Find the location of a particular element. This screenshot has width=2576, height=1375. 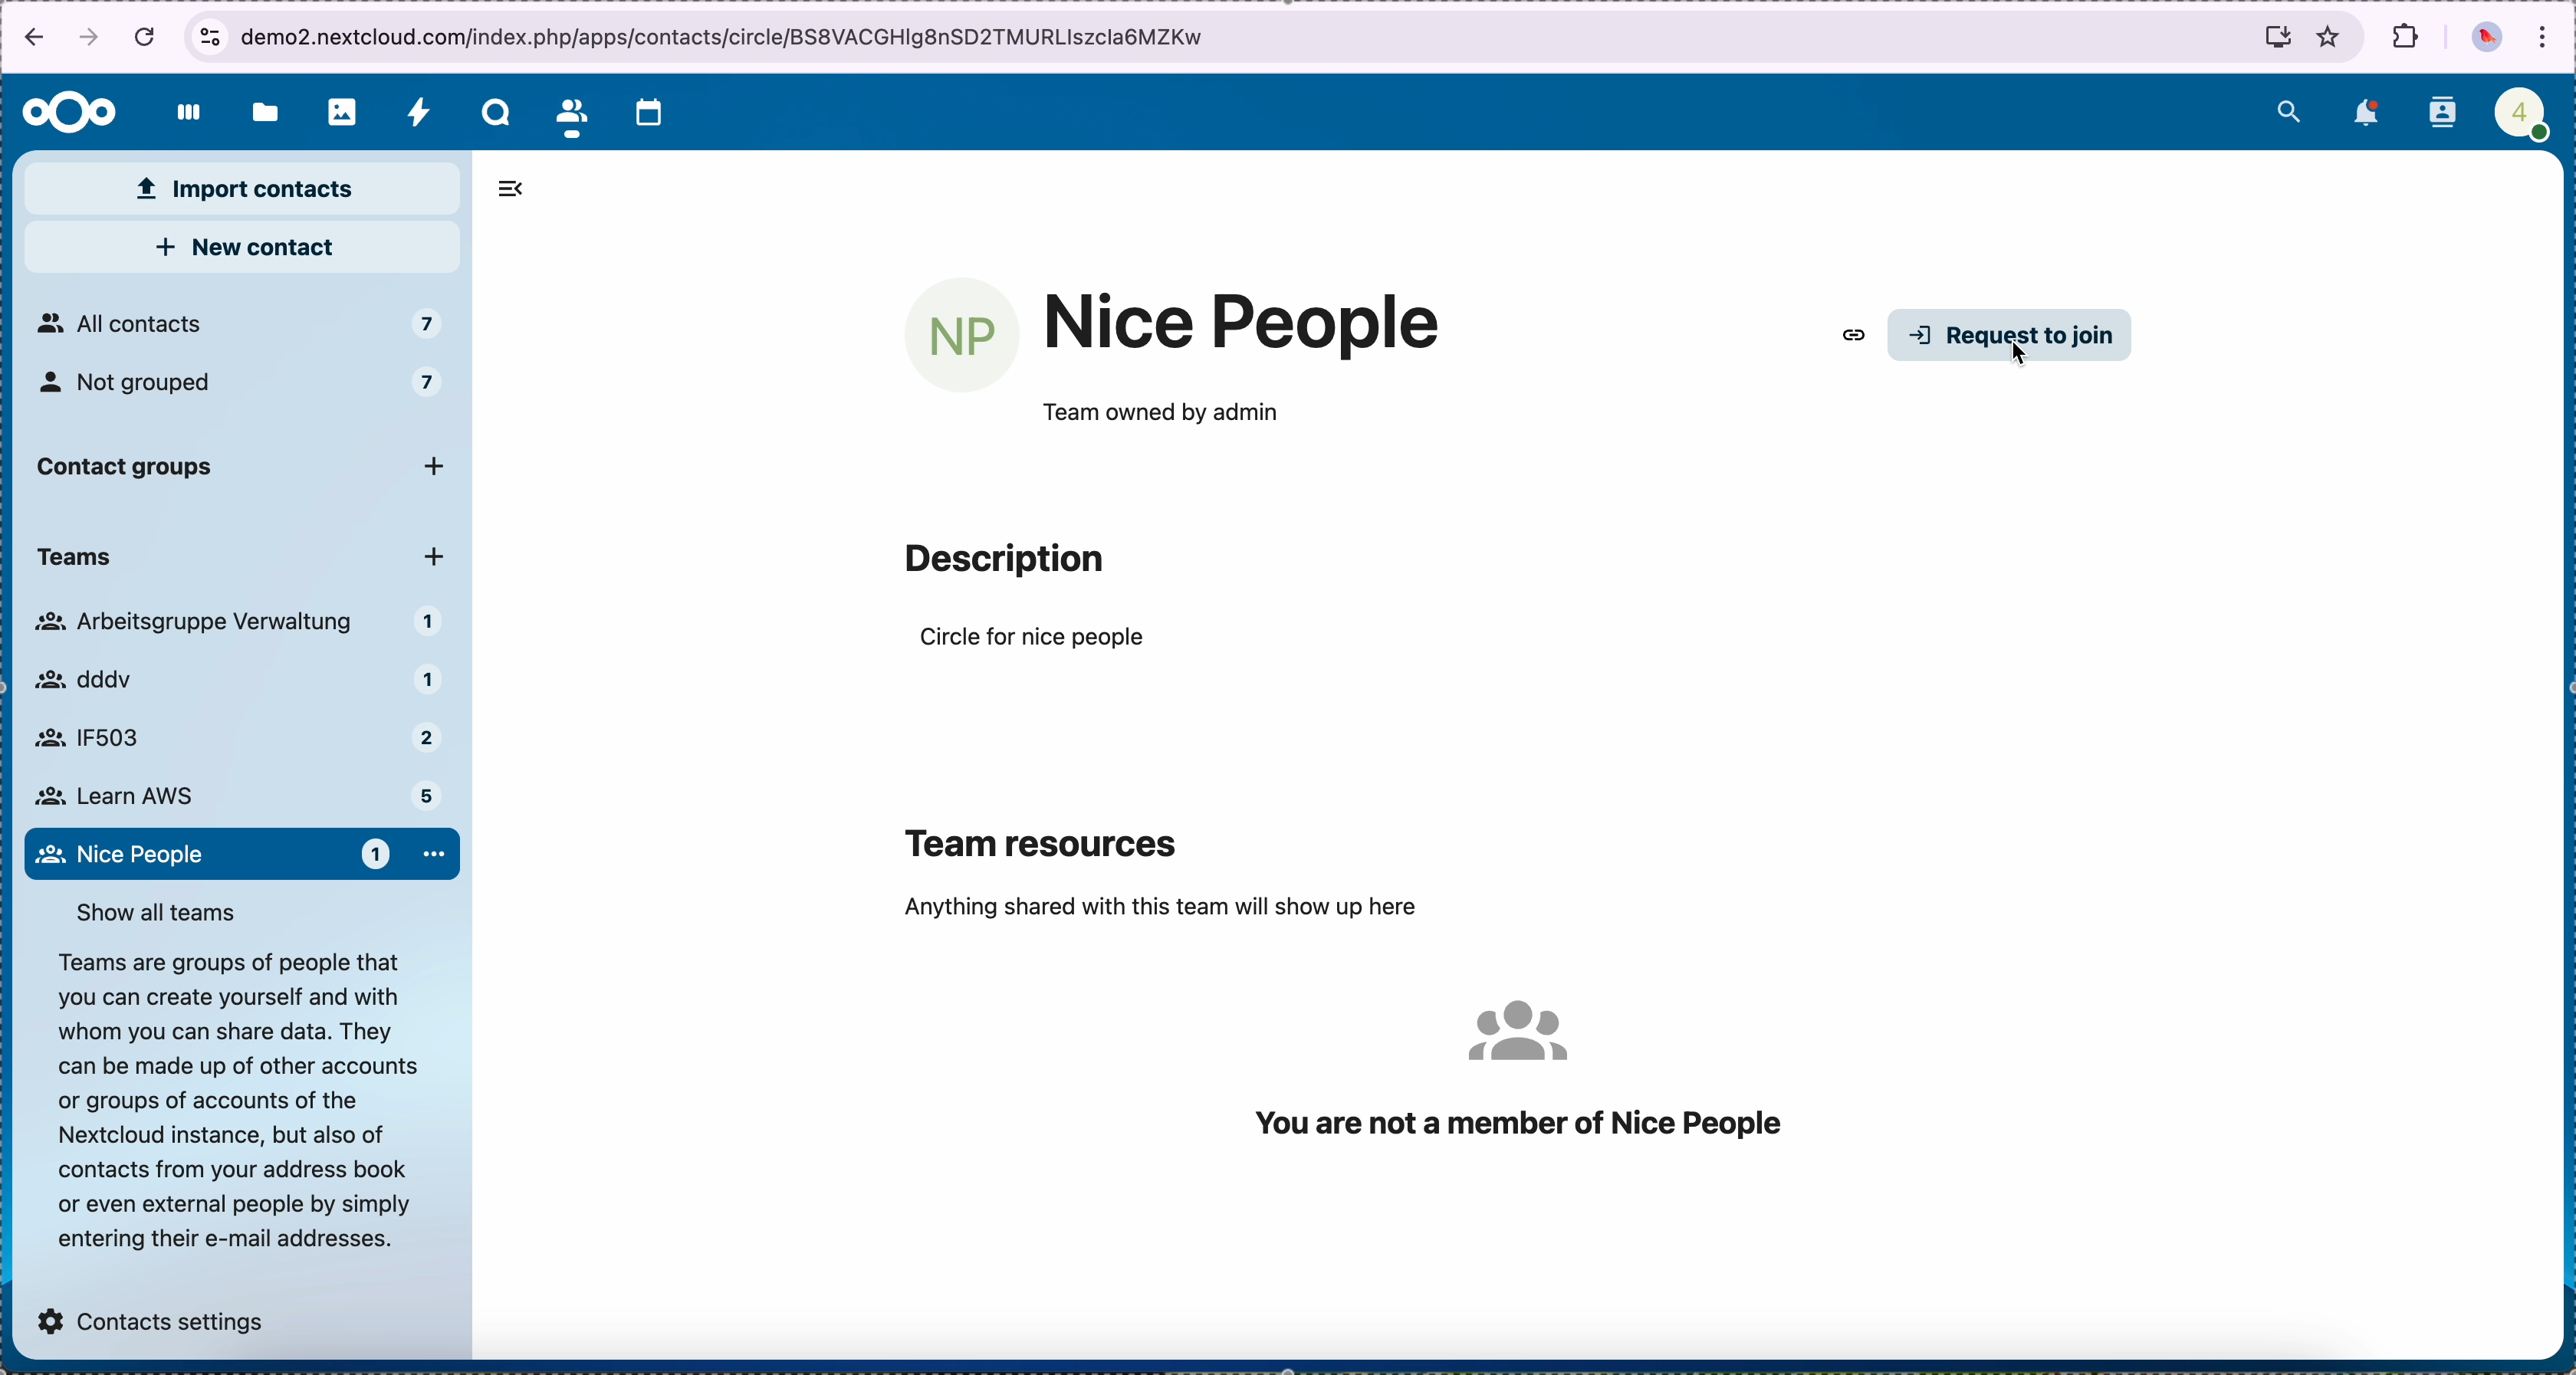

group is located at coordinates (241, 625).